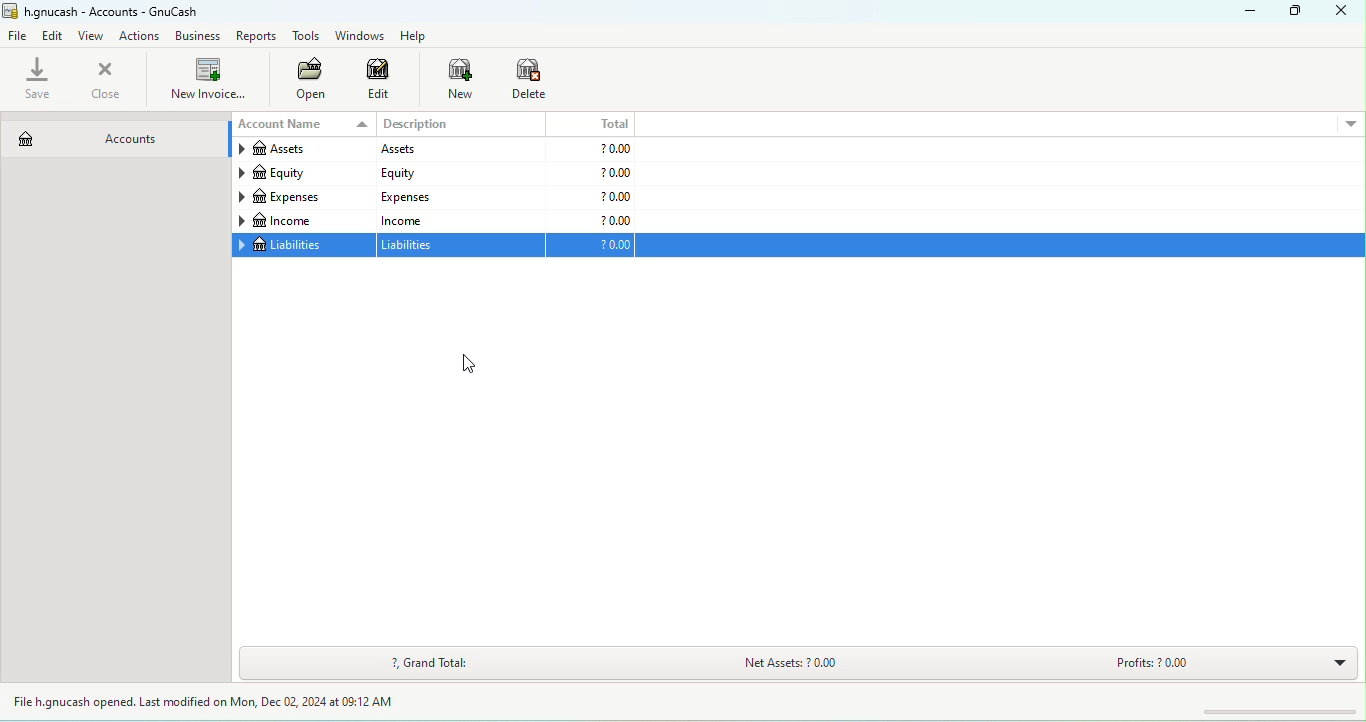 Image resolution: width=1366 pixels, height=722 pixels. Describe the element at coordinates (462, 246) in the screenshot. I see `liabilities` at that location.